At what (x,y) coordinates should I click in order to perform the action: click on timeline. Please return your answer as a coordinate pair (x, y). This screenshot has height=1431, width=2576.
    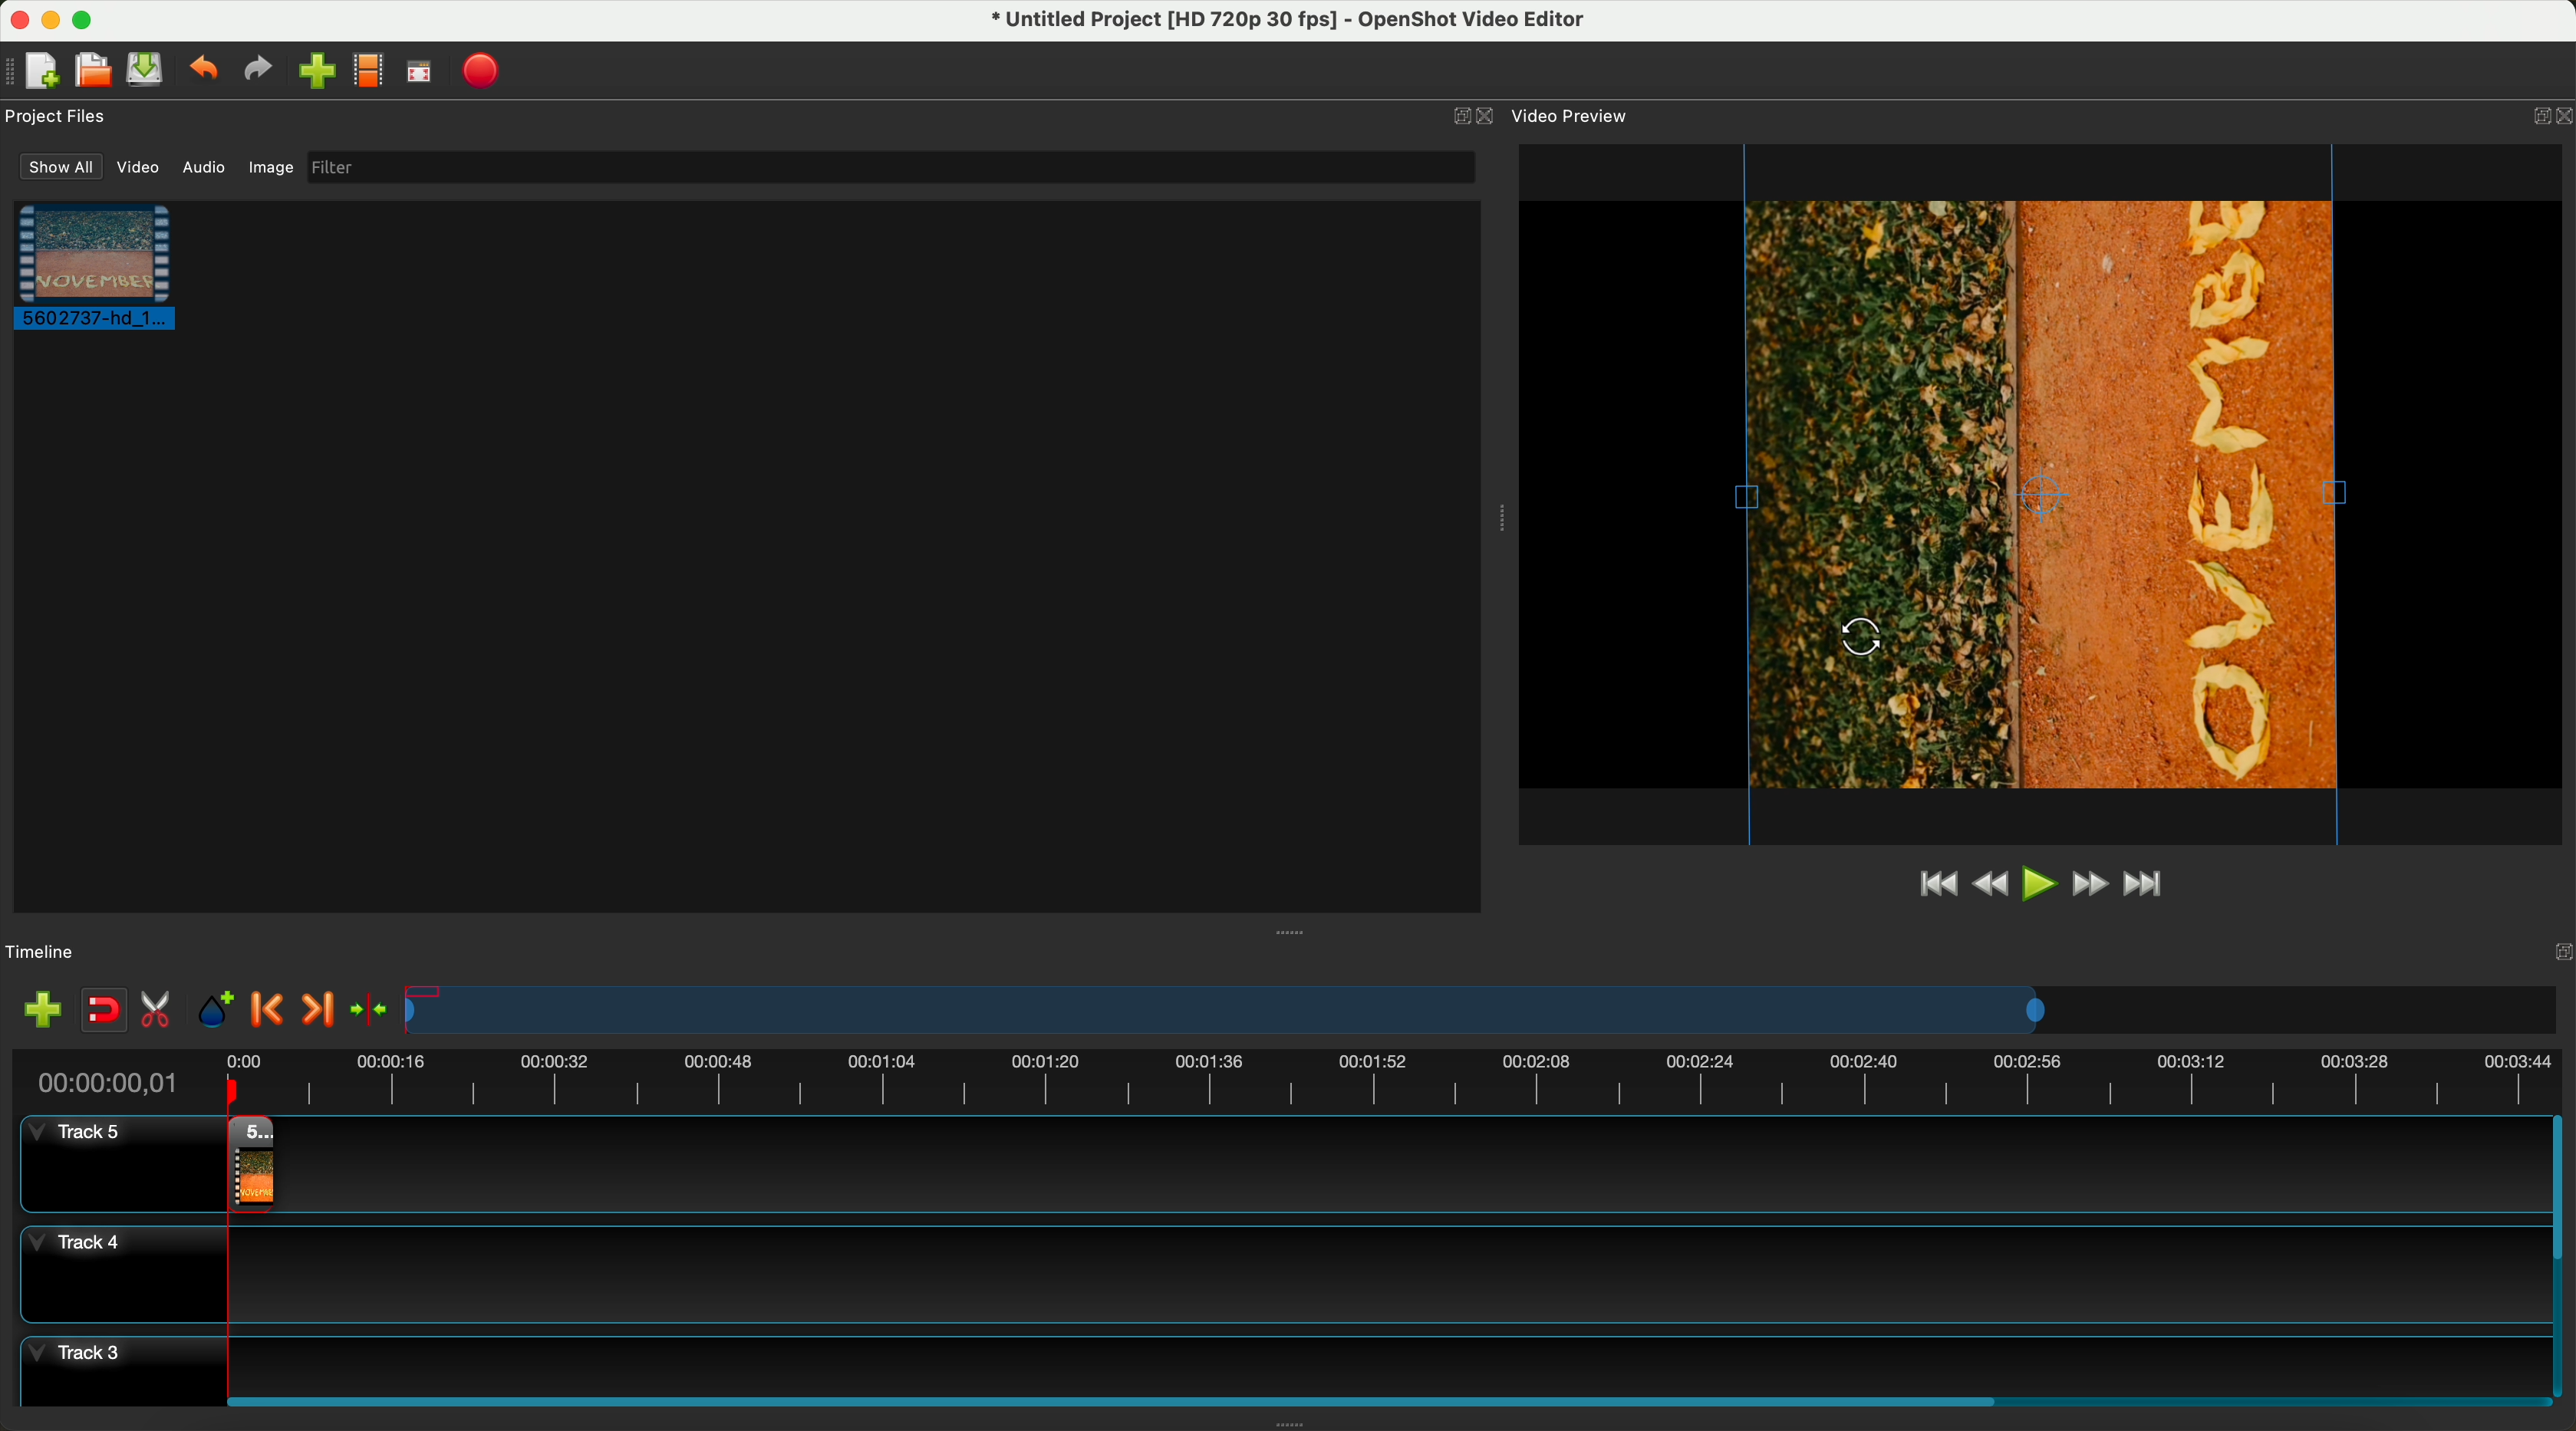
    Looking at the image, I should click on (1294, 1080).